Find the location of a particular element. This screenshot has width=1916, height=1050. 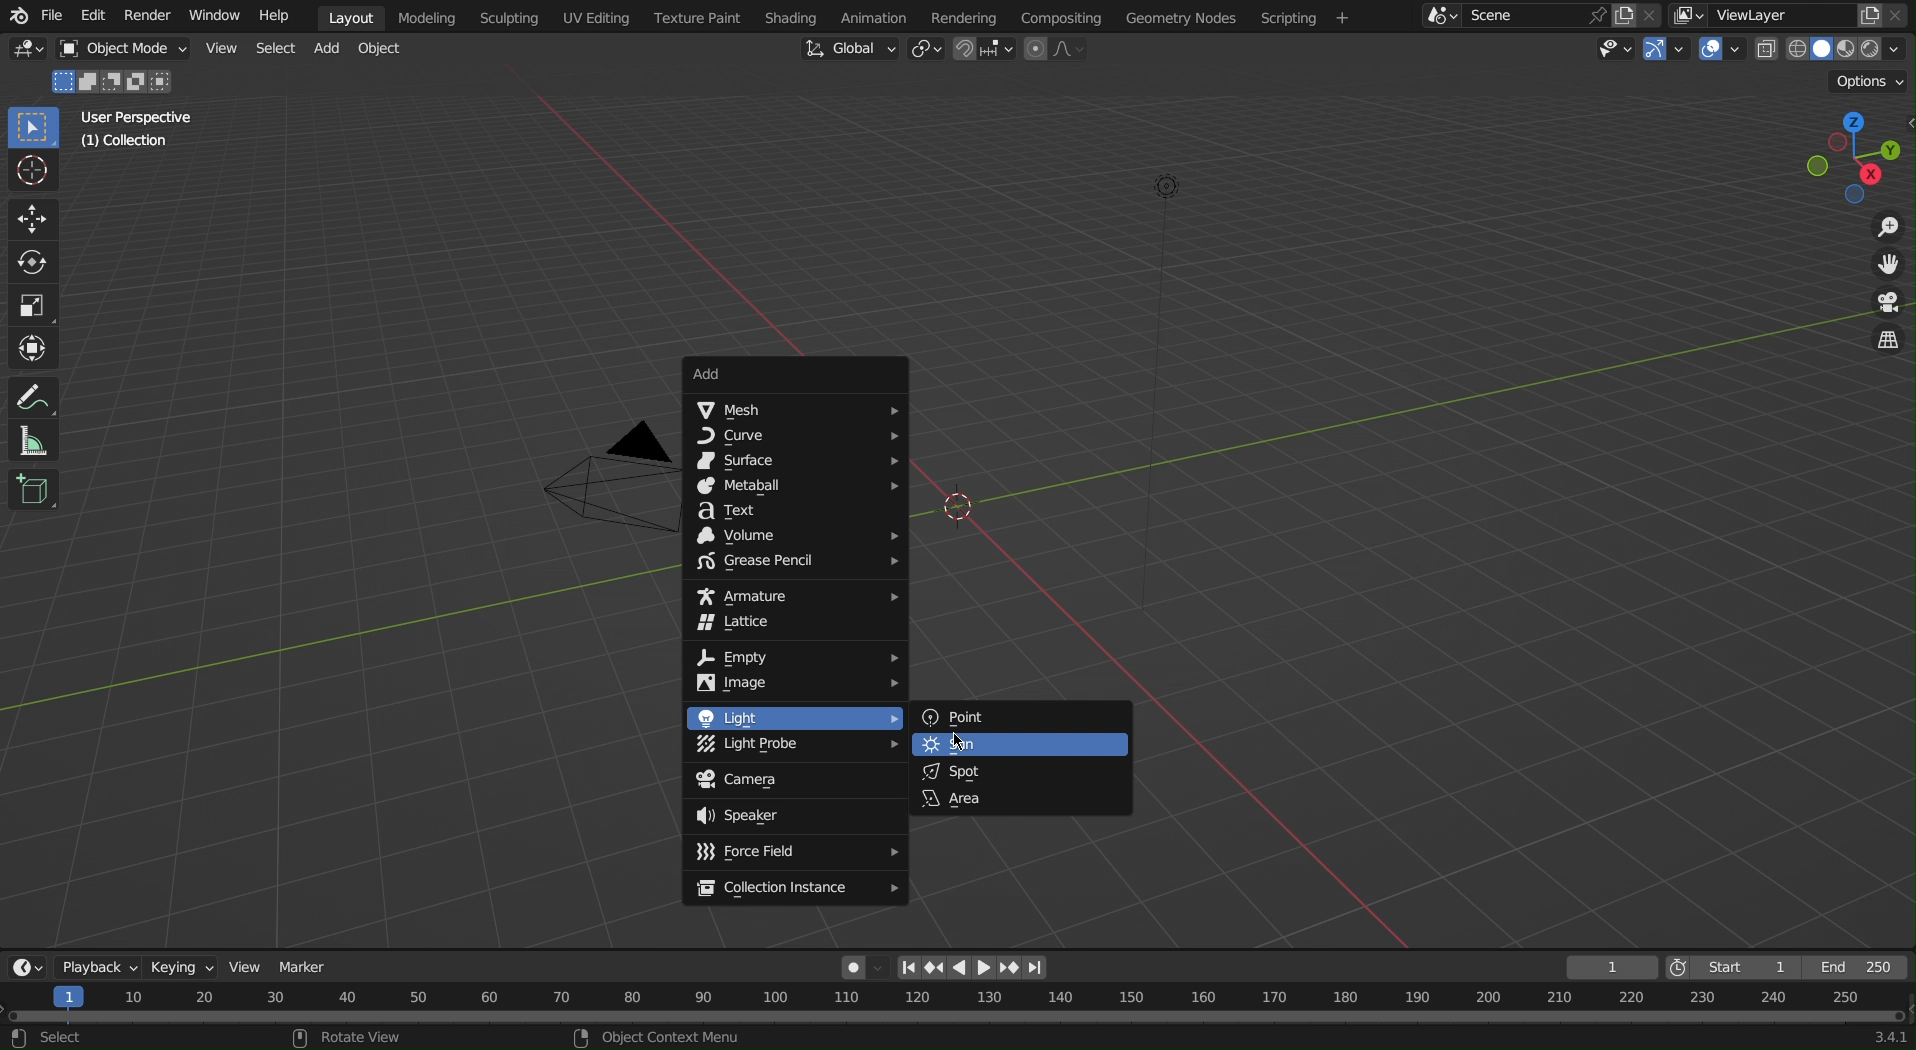

View port is located at coordinates (1859, 155).